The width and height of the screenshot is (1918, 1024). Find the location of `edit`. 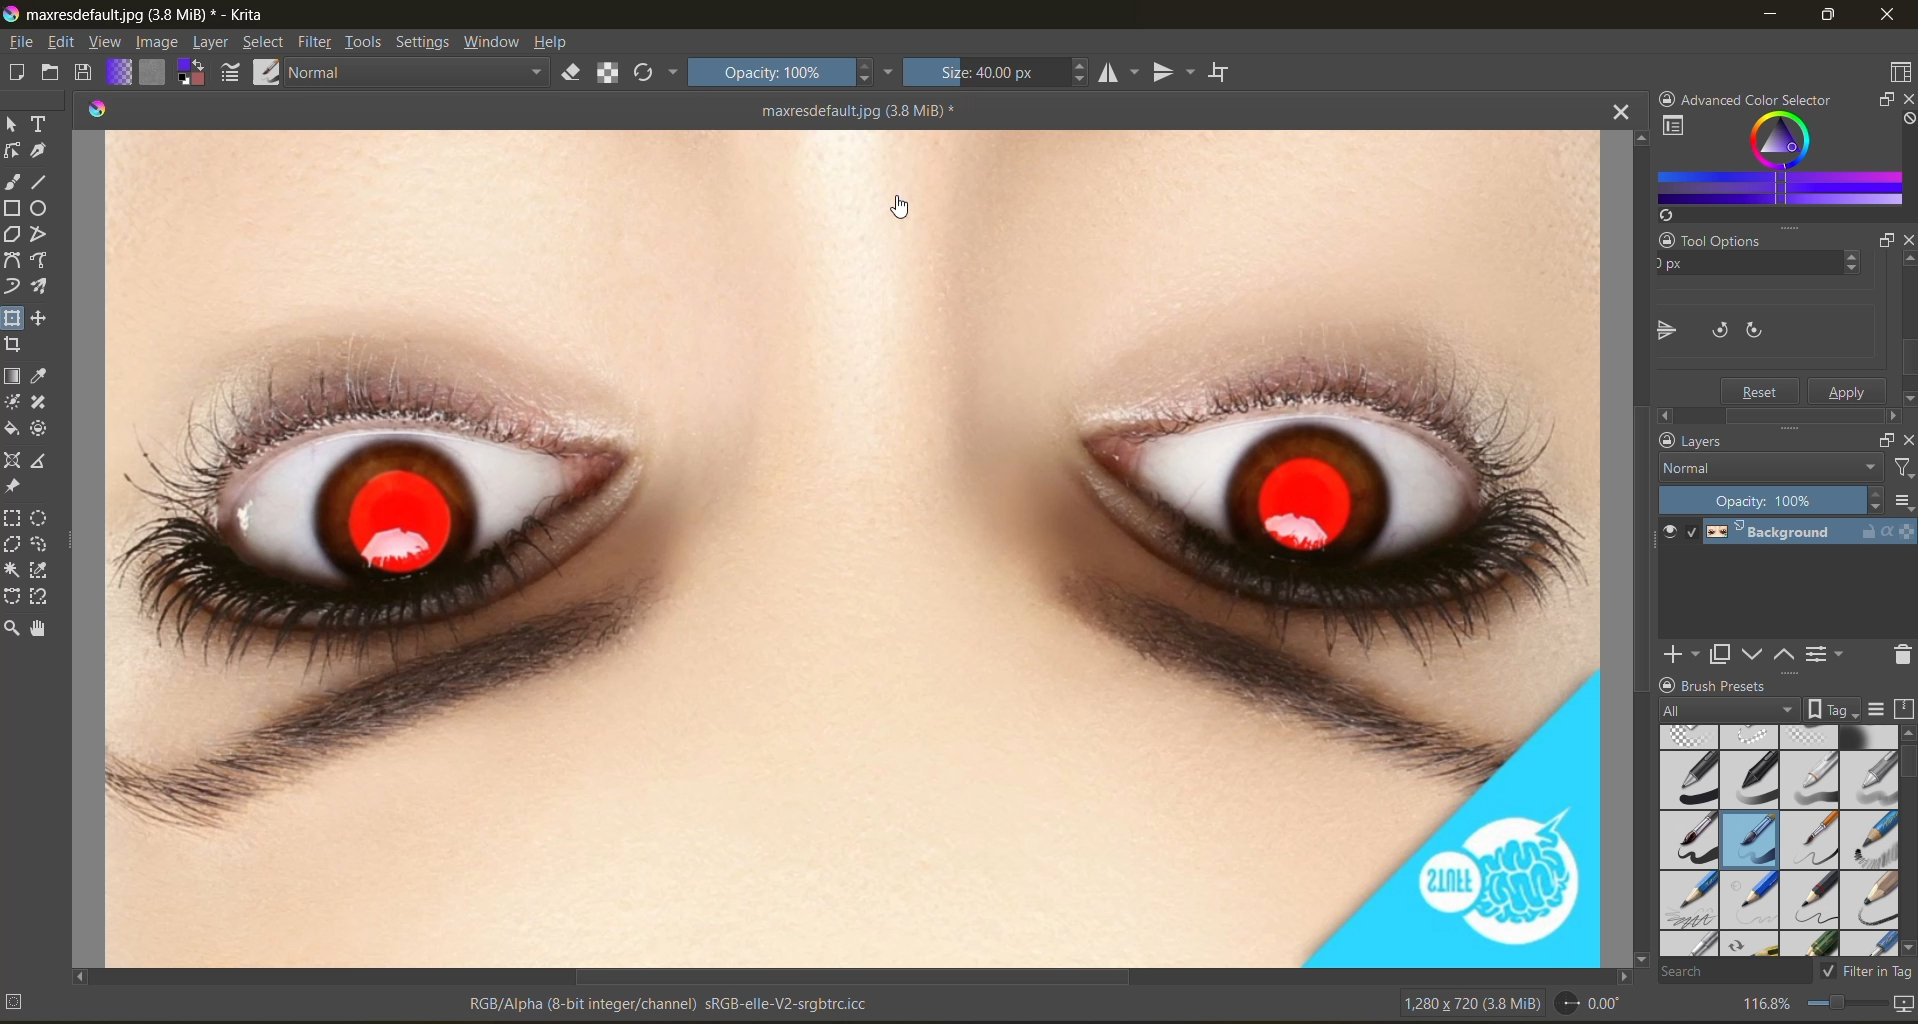

edit is located at coordinates (61, 42).